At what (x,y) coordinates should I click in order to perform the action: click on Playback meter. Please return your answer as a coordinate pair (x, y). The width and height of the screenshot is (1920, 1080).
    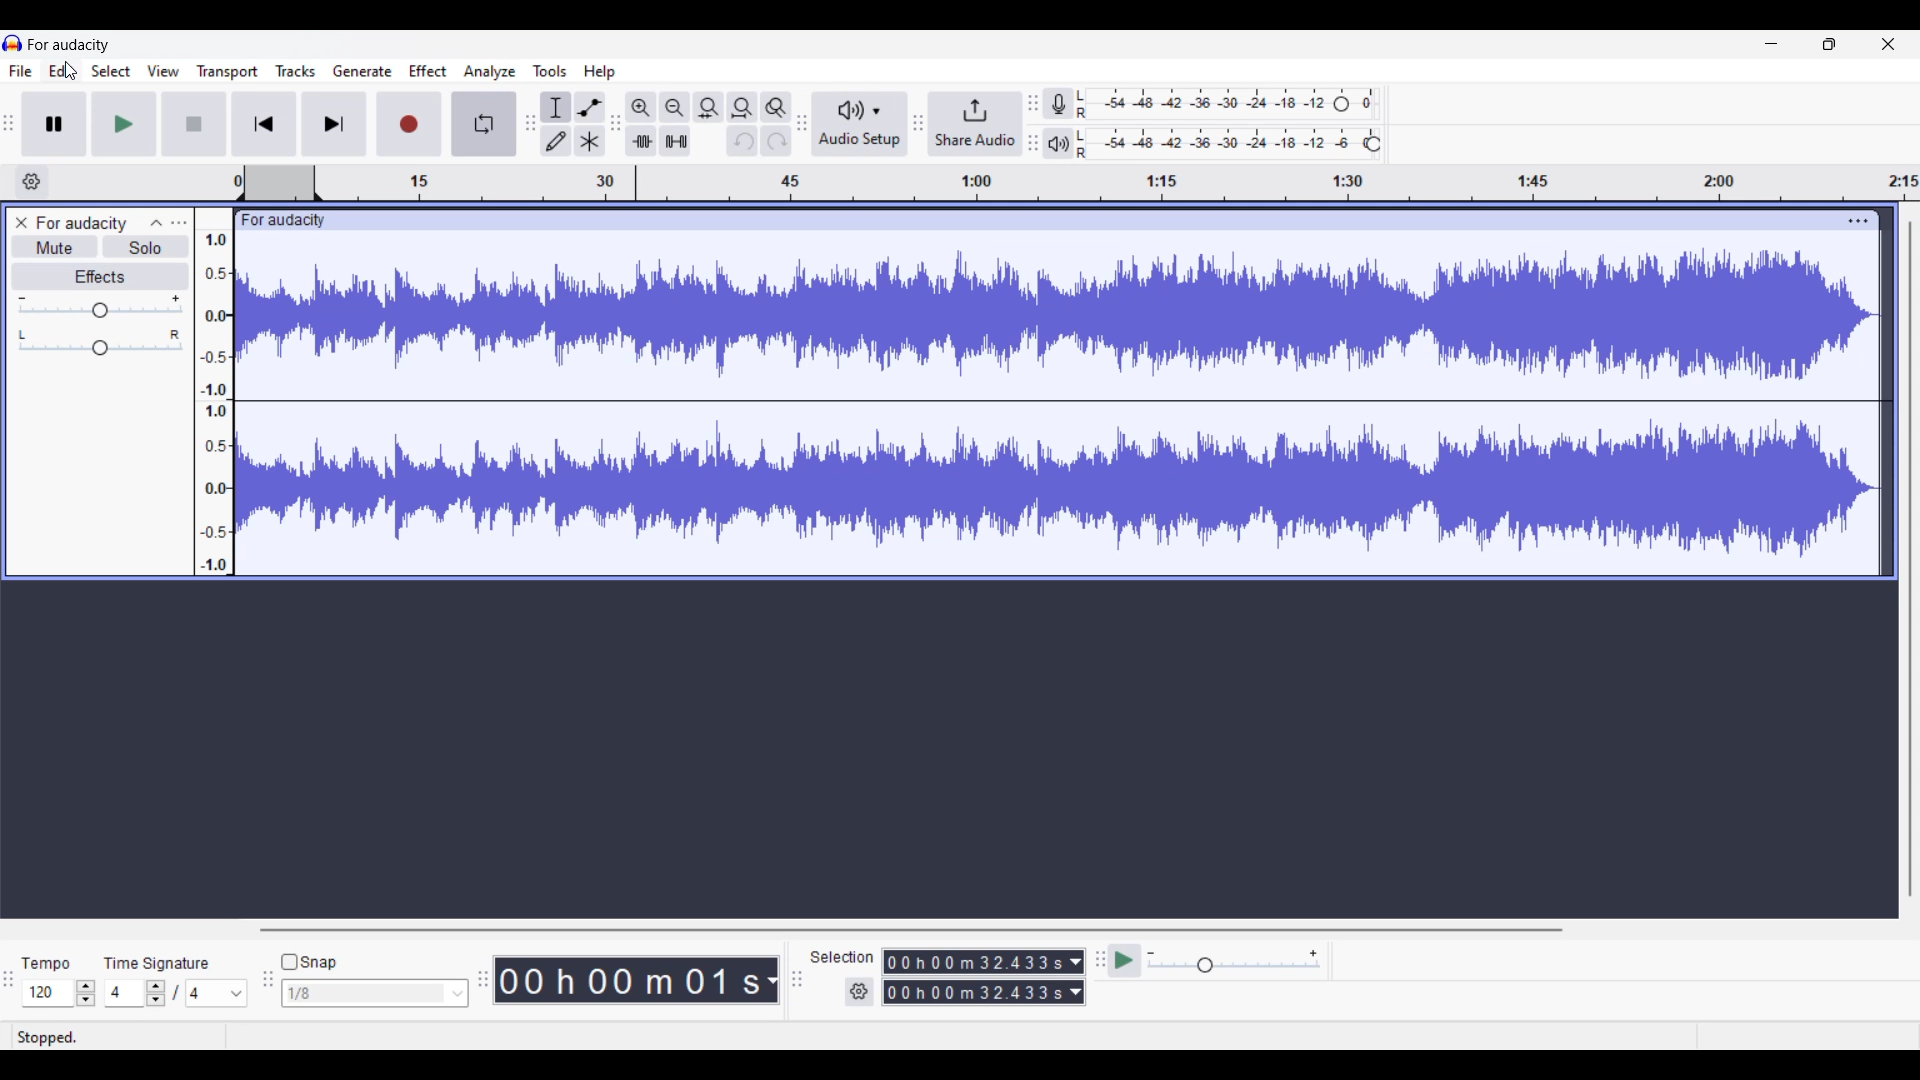
    Looking at the image, I should click on (1058, 143).